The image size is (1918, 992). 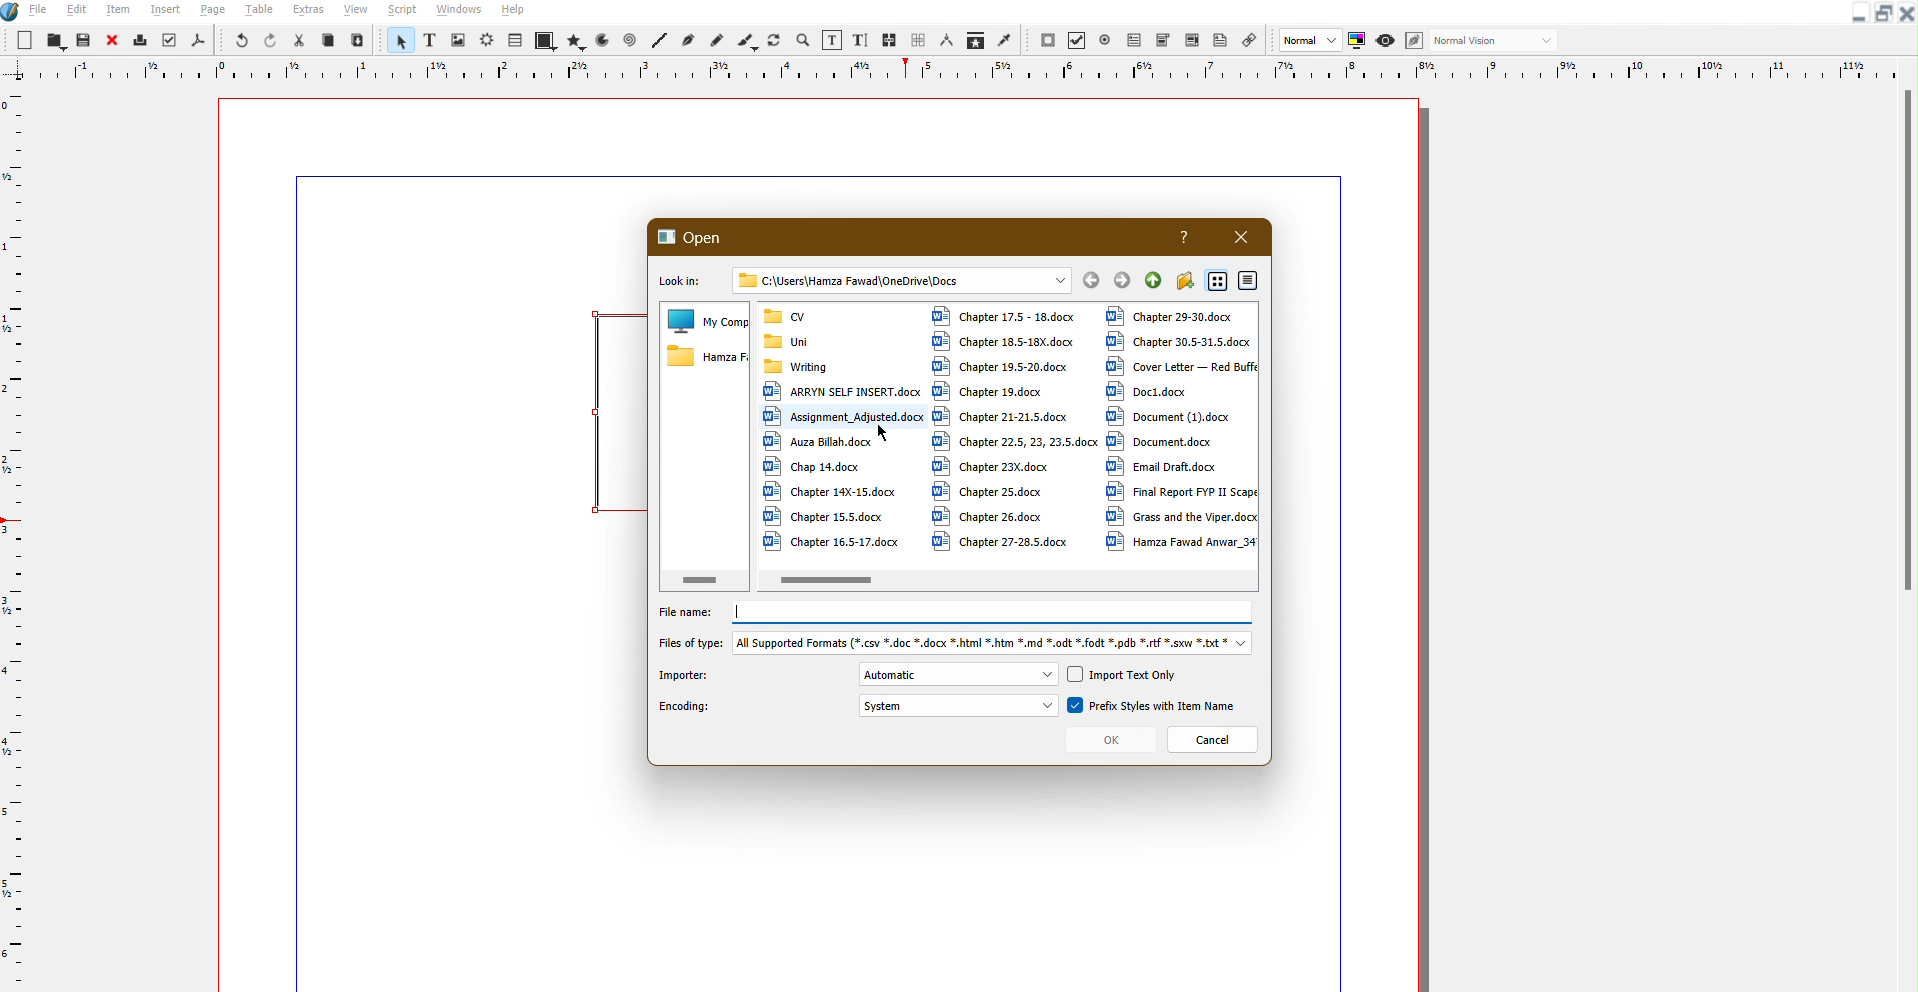 I want to click on Help, so click(x=513, y=12).